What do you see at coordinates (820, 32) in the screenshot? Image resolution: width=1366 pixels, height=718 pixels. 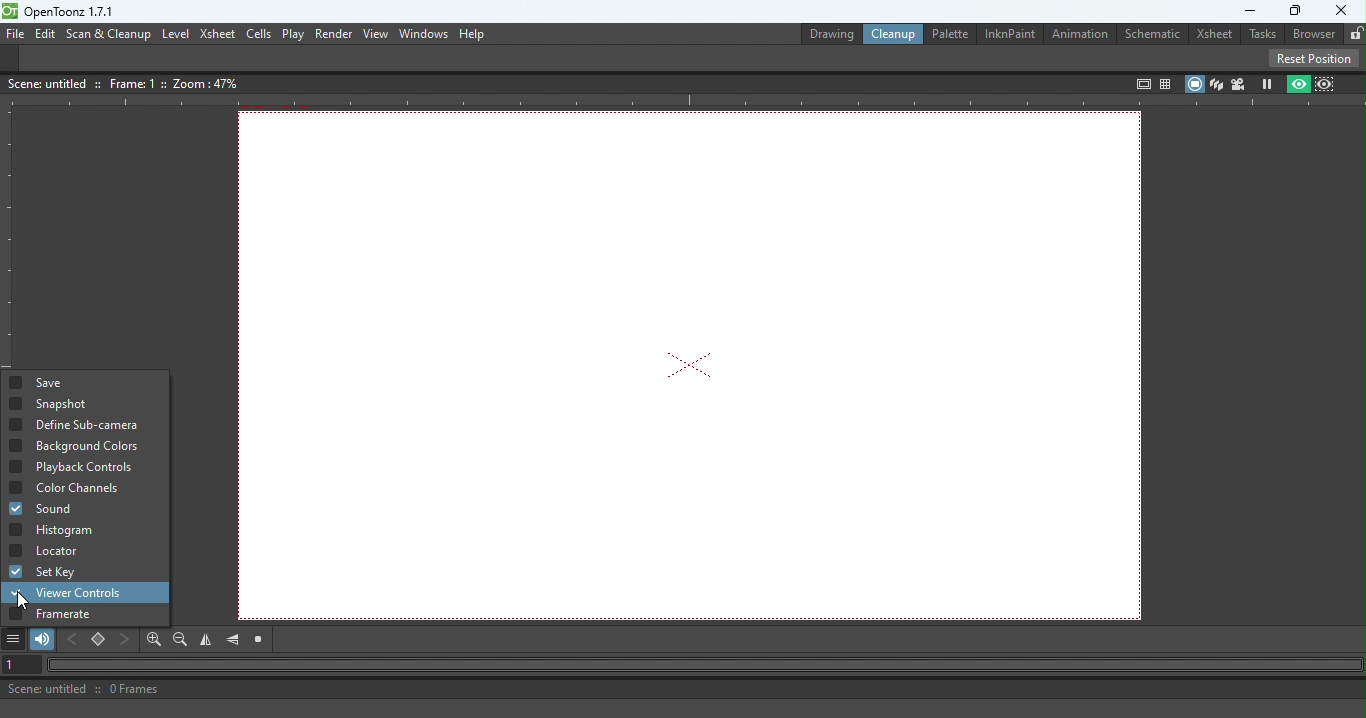 I see `Drawing` at bounding box center [820, 32].